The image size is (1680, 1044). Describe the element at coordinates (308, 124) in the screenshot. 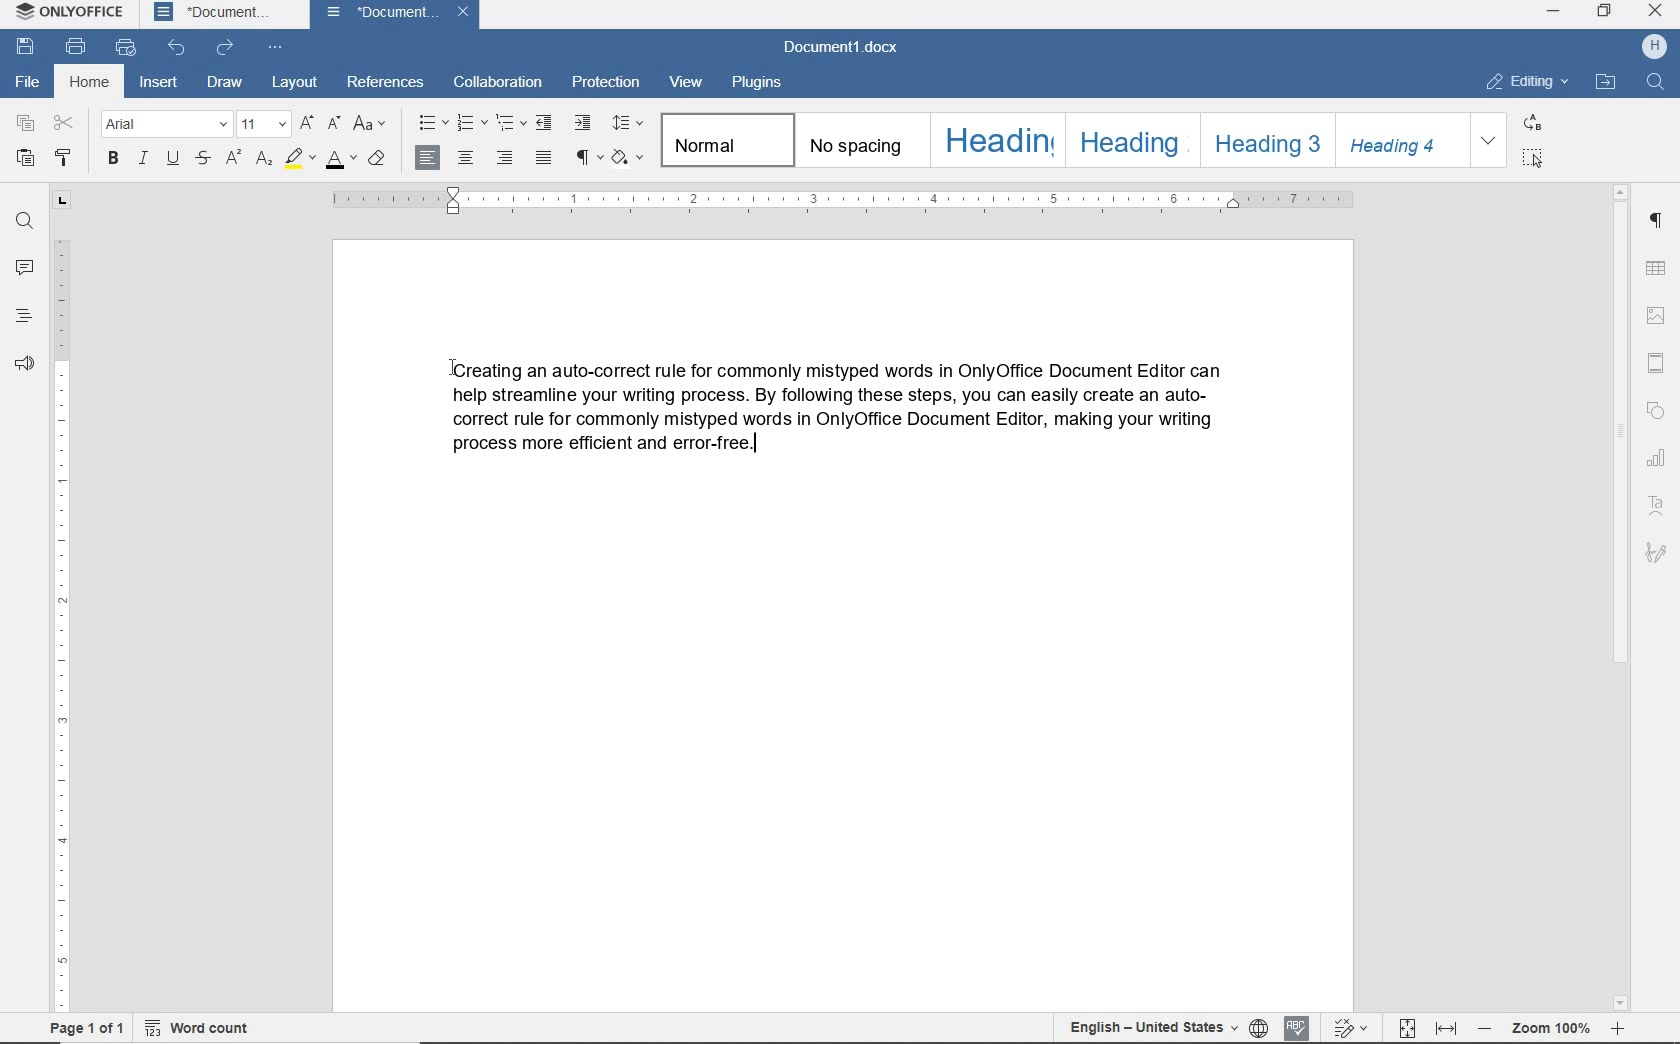

I see `increment font size` at that location.